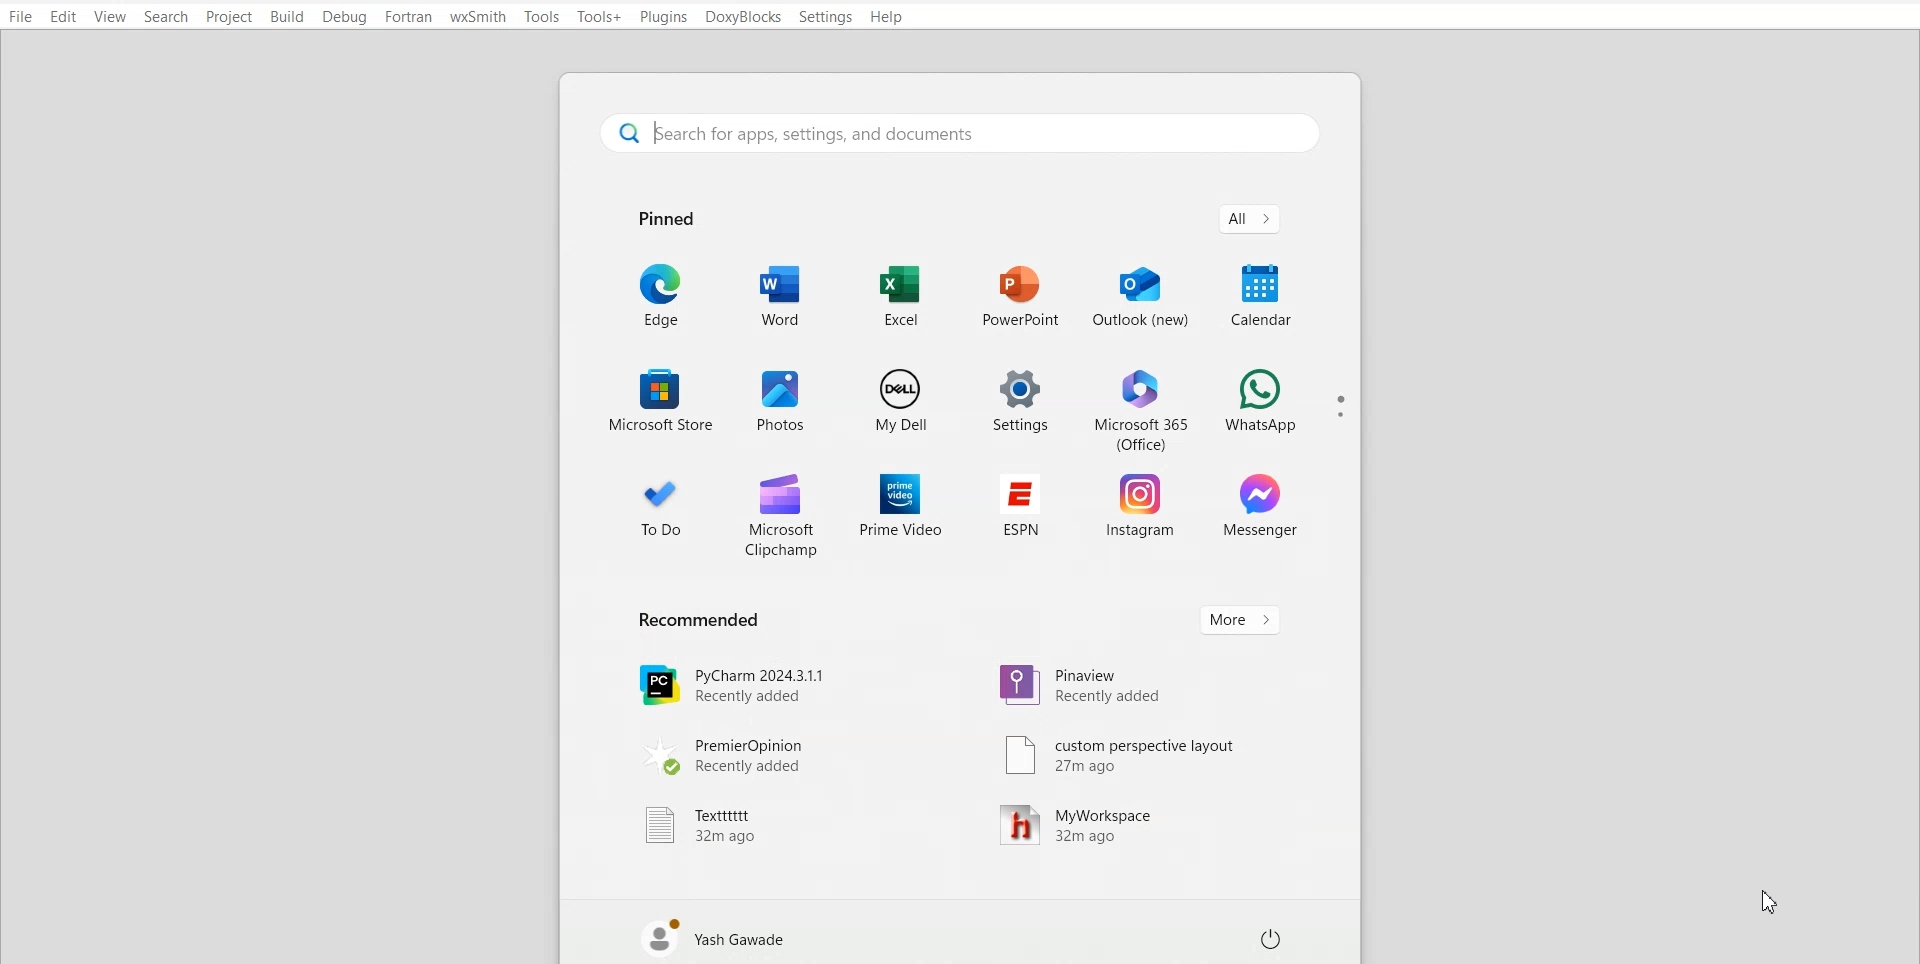  I want to click on Search bar, so click(960, 133).